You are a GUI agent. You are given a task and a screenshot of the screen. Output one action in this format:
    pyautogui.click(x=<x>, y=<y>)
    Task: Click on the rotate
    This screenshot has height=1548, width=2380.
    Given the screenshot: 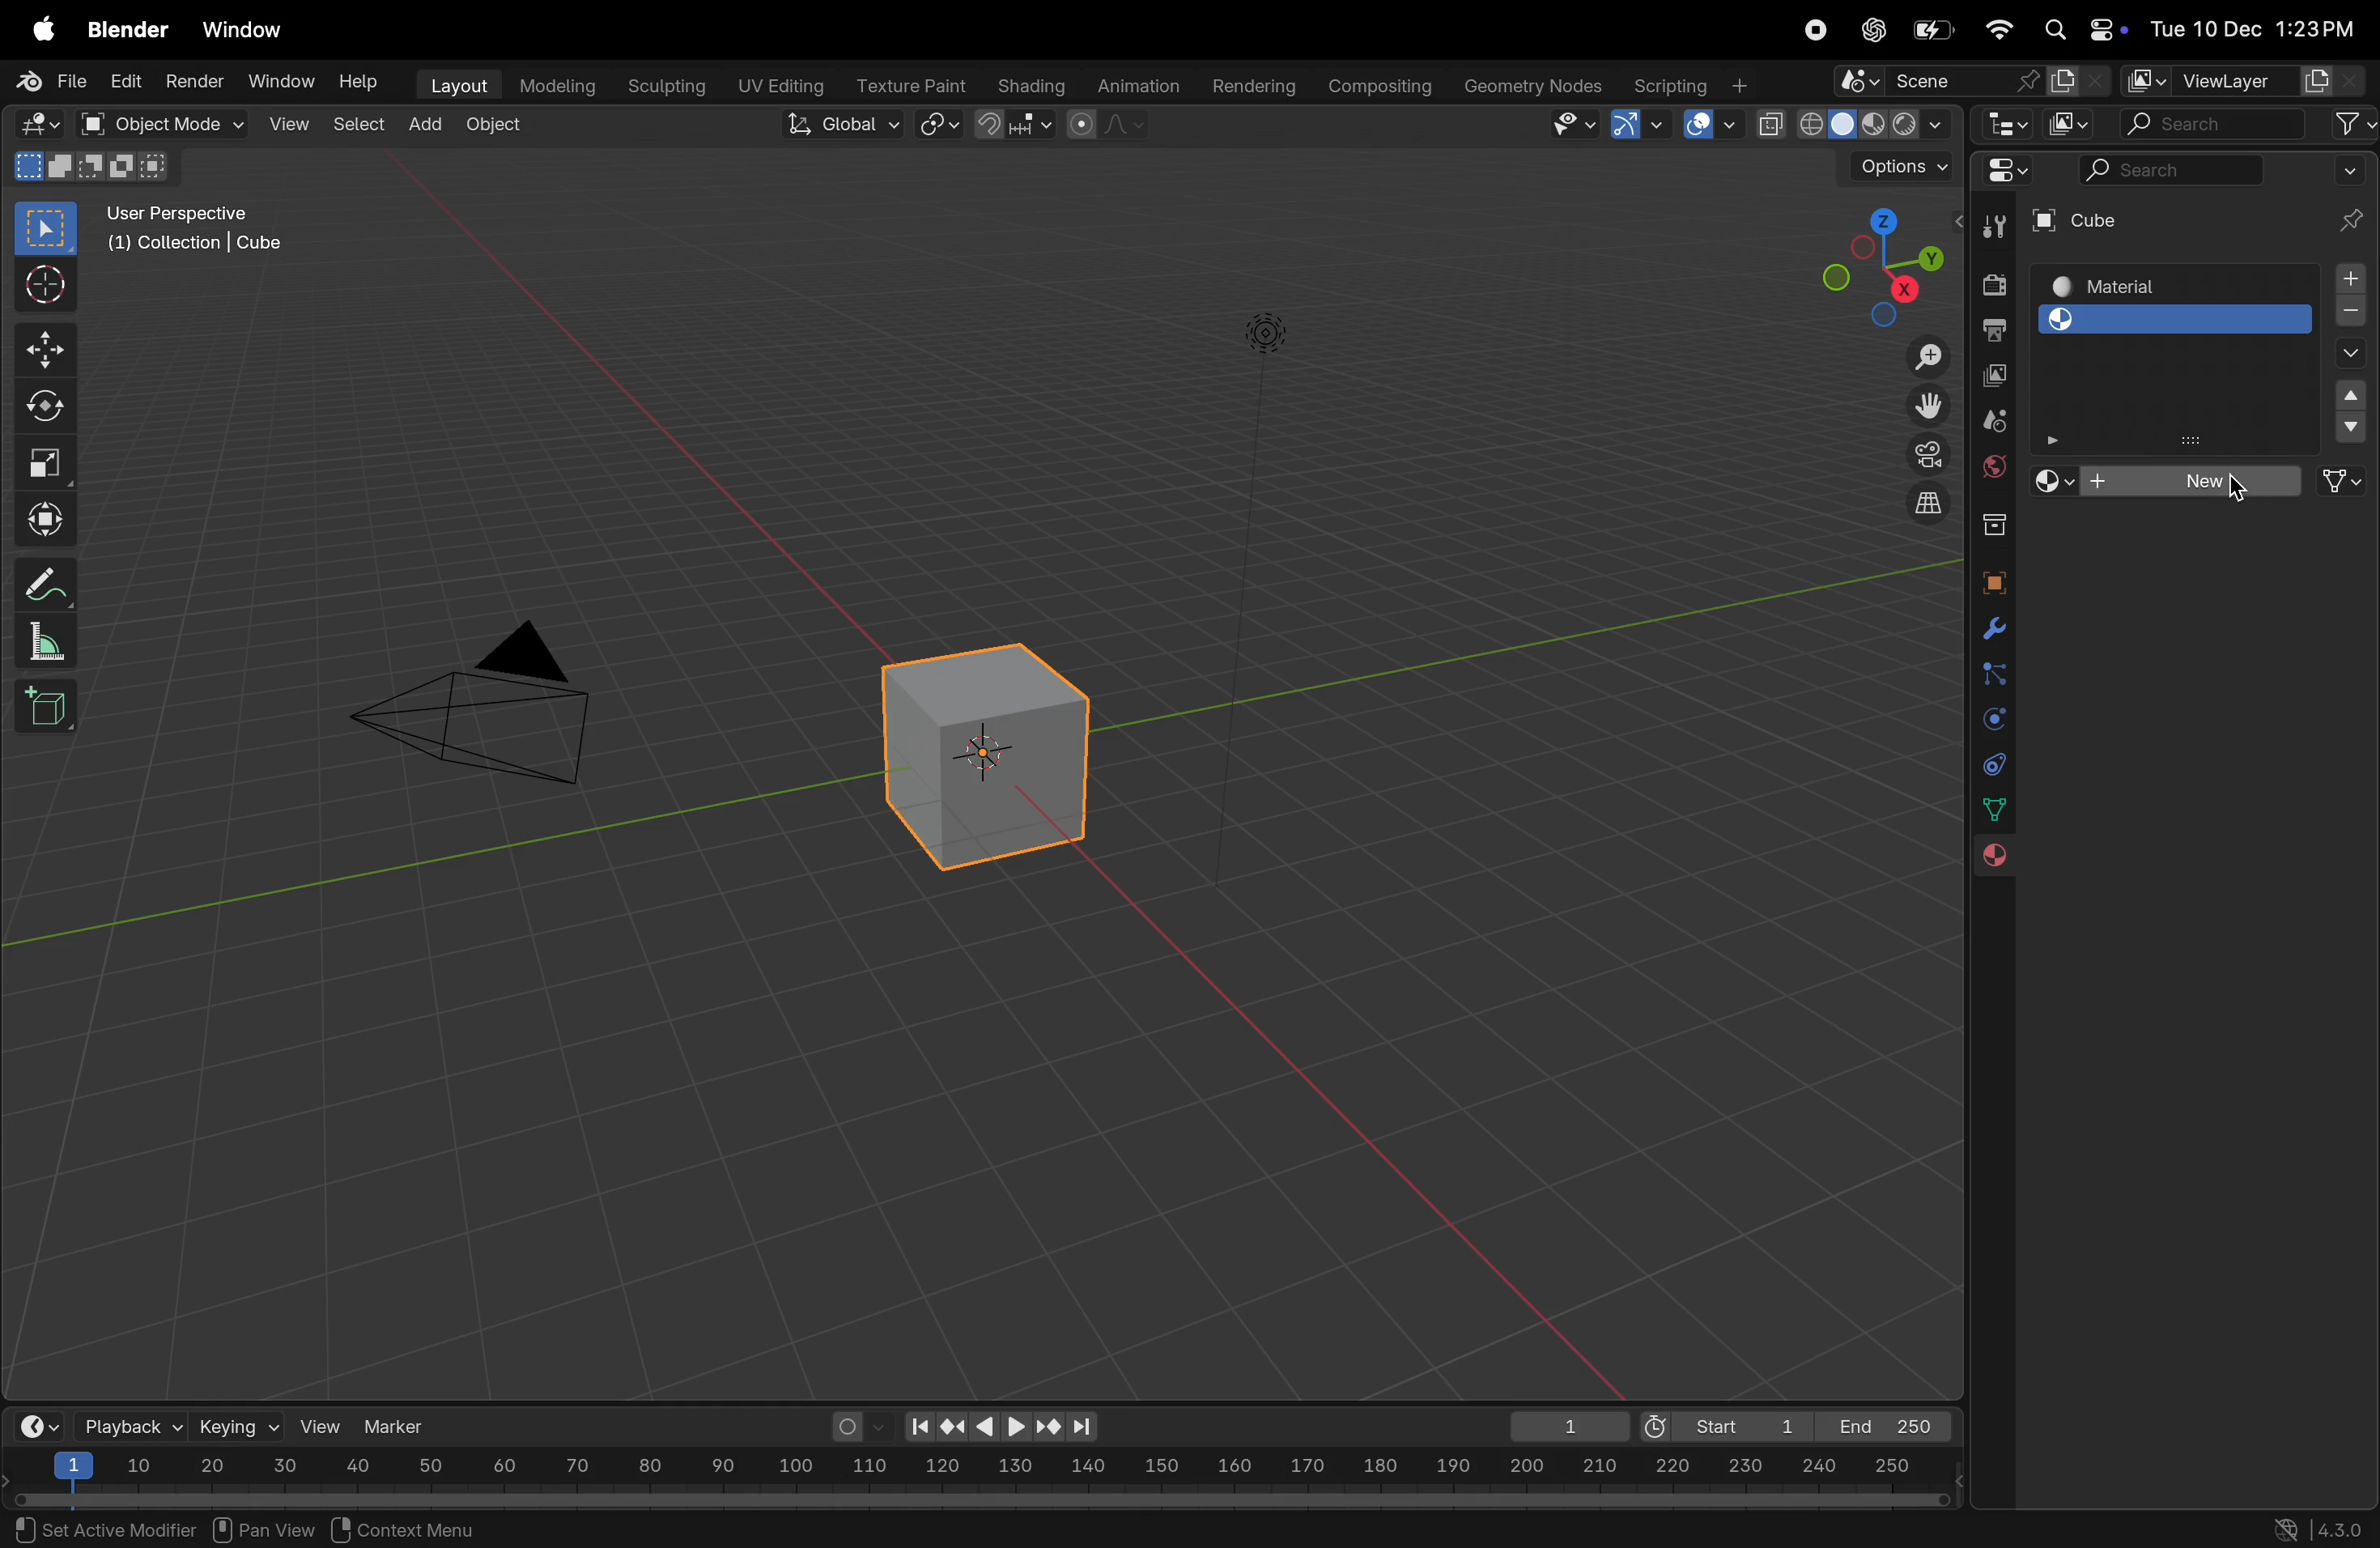 What is the action you would take?
    pyautogui.click(x=41, y=407)
    